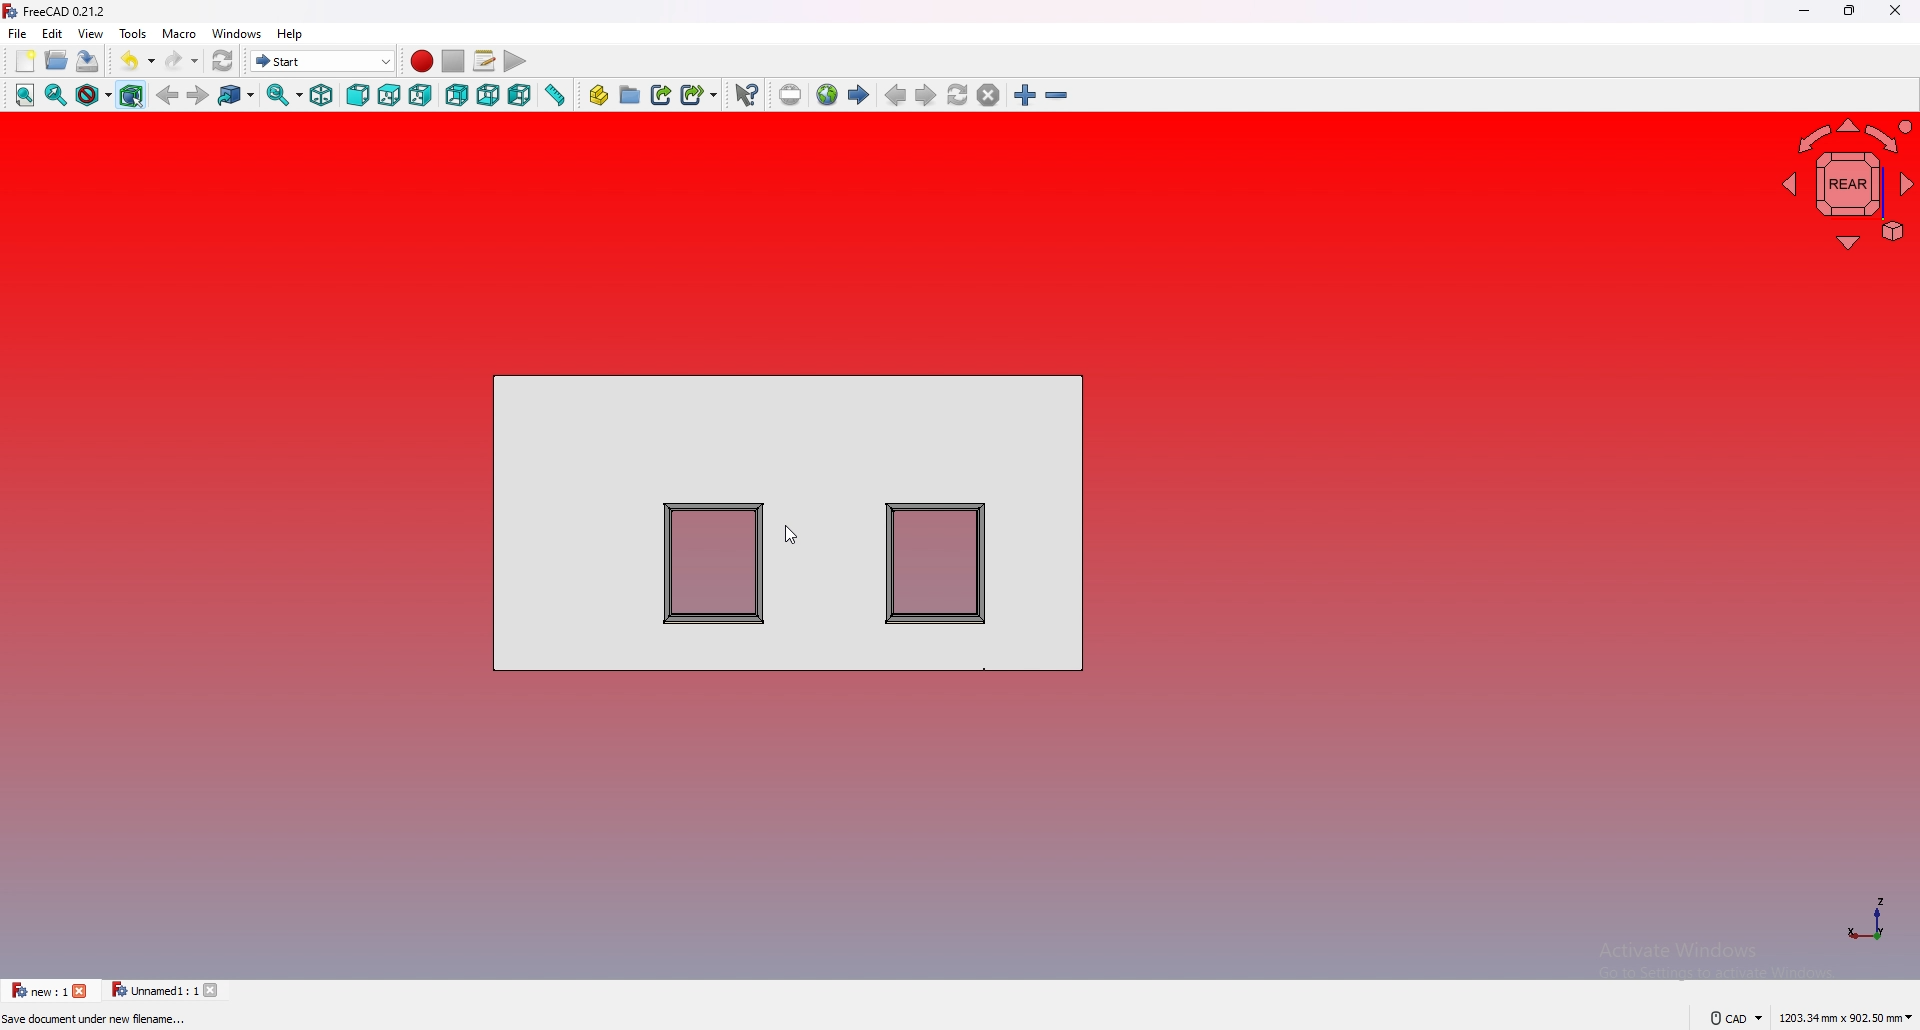  Describe the element at coordinates (1866, 918) in the screenshot. I see `axis` at that location.